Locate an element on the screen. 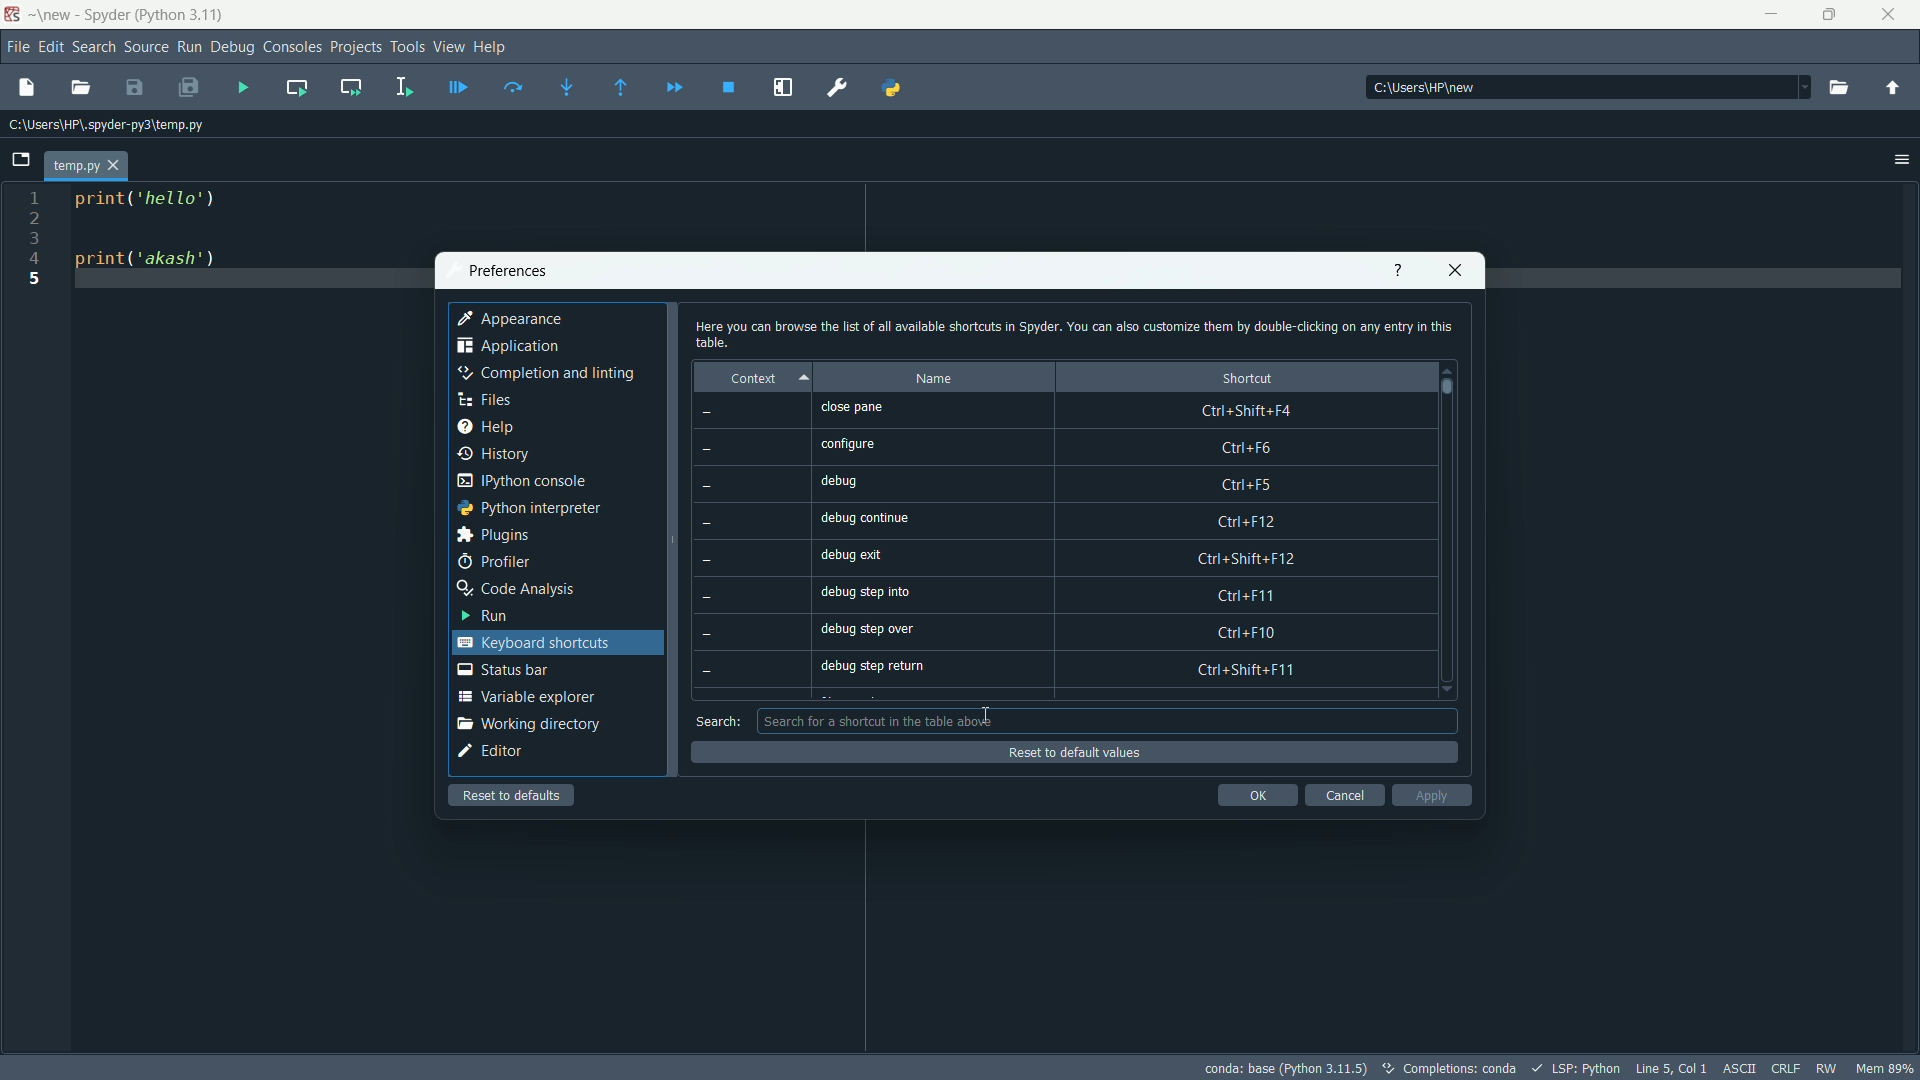  plugins is located at coordinates (495, 535).